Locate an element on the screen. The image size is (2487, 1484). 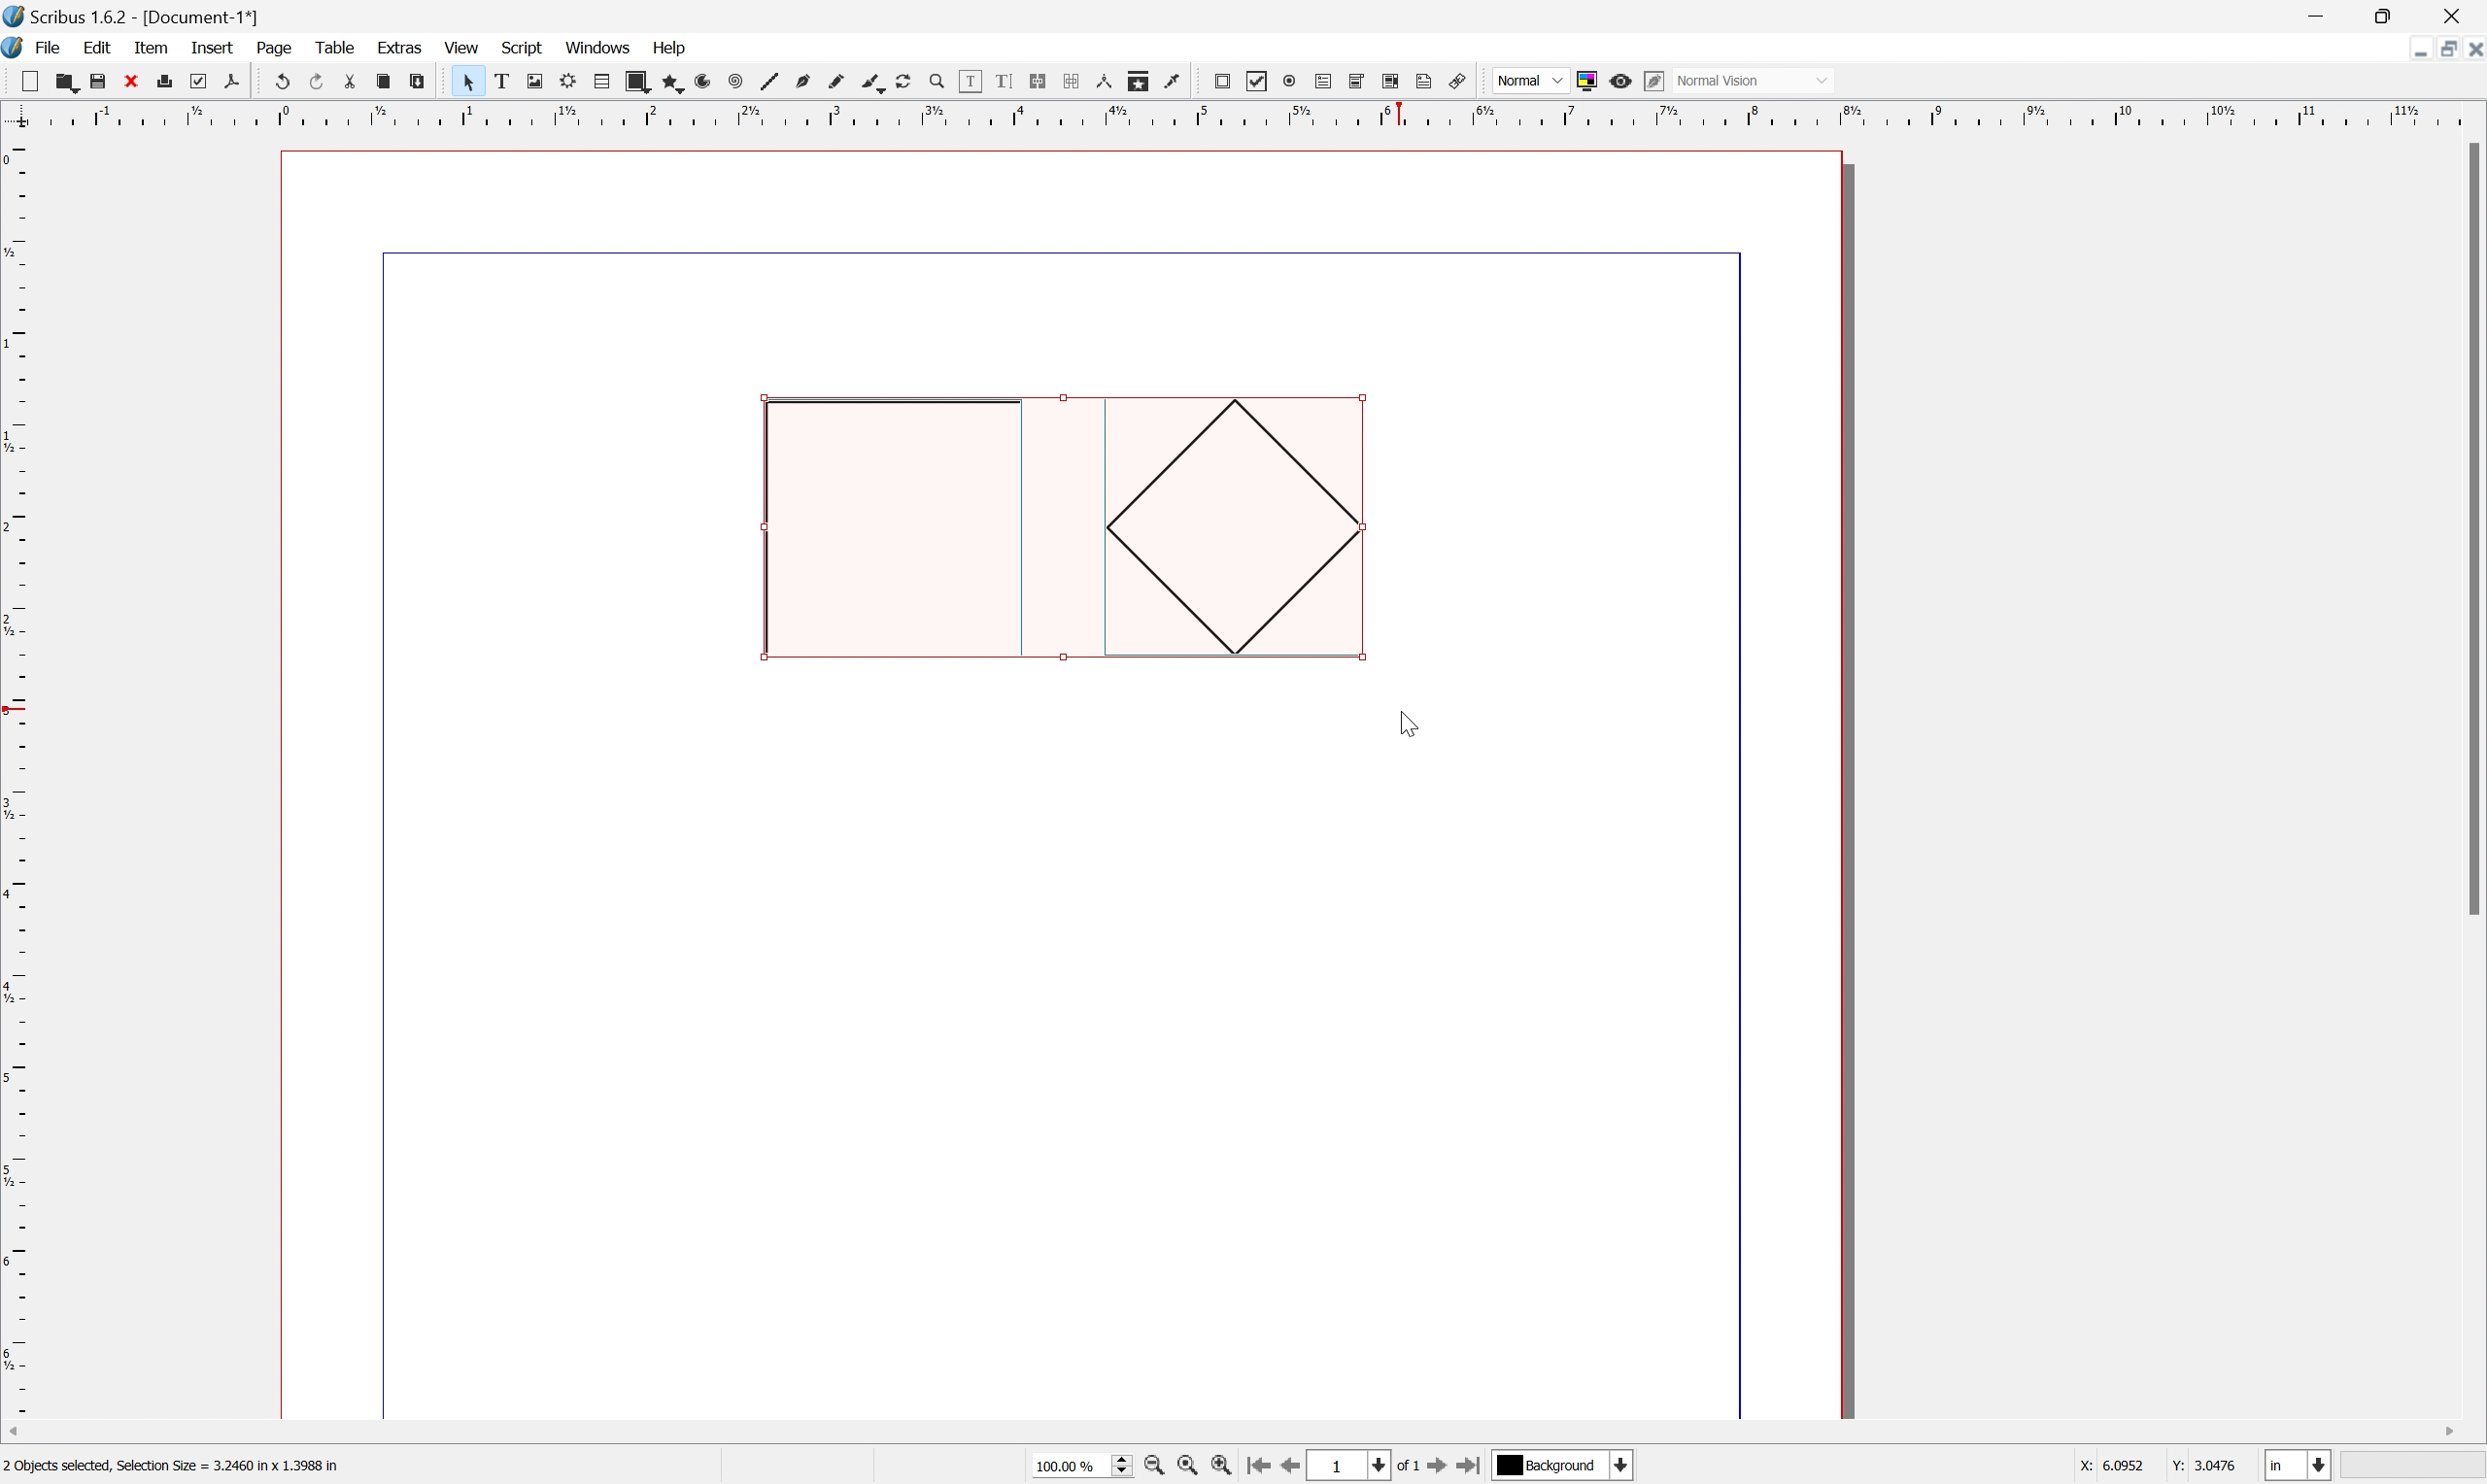
pdf radio box is located at coordinates (1286, 80).